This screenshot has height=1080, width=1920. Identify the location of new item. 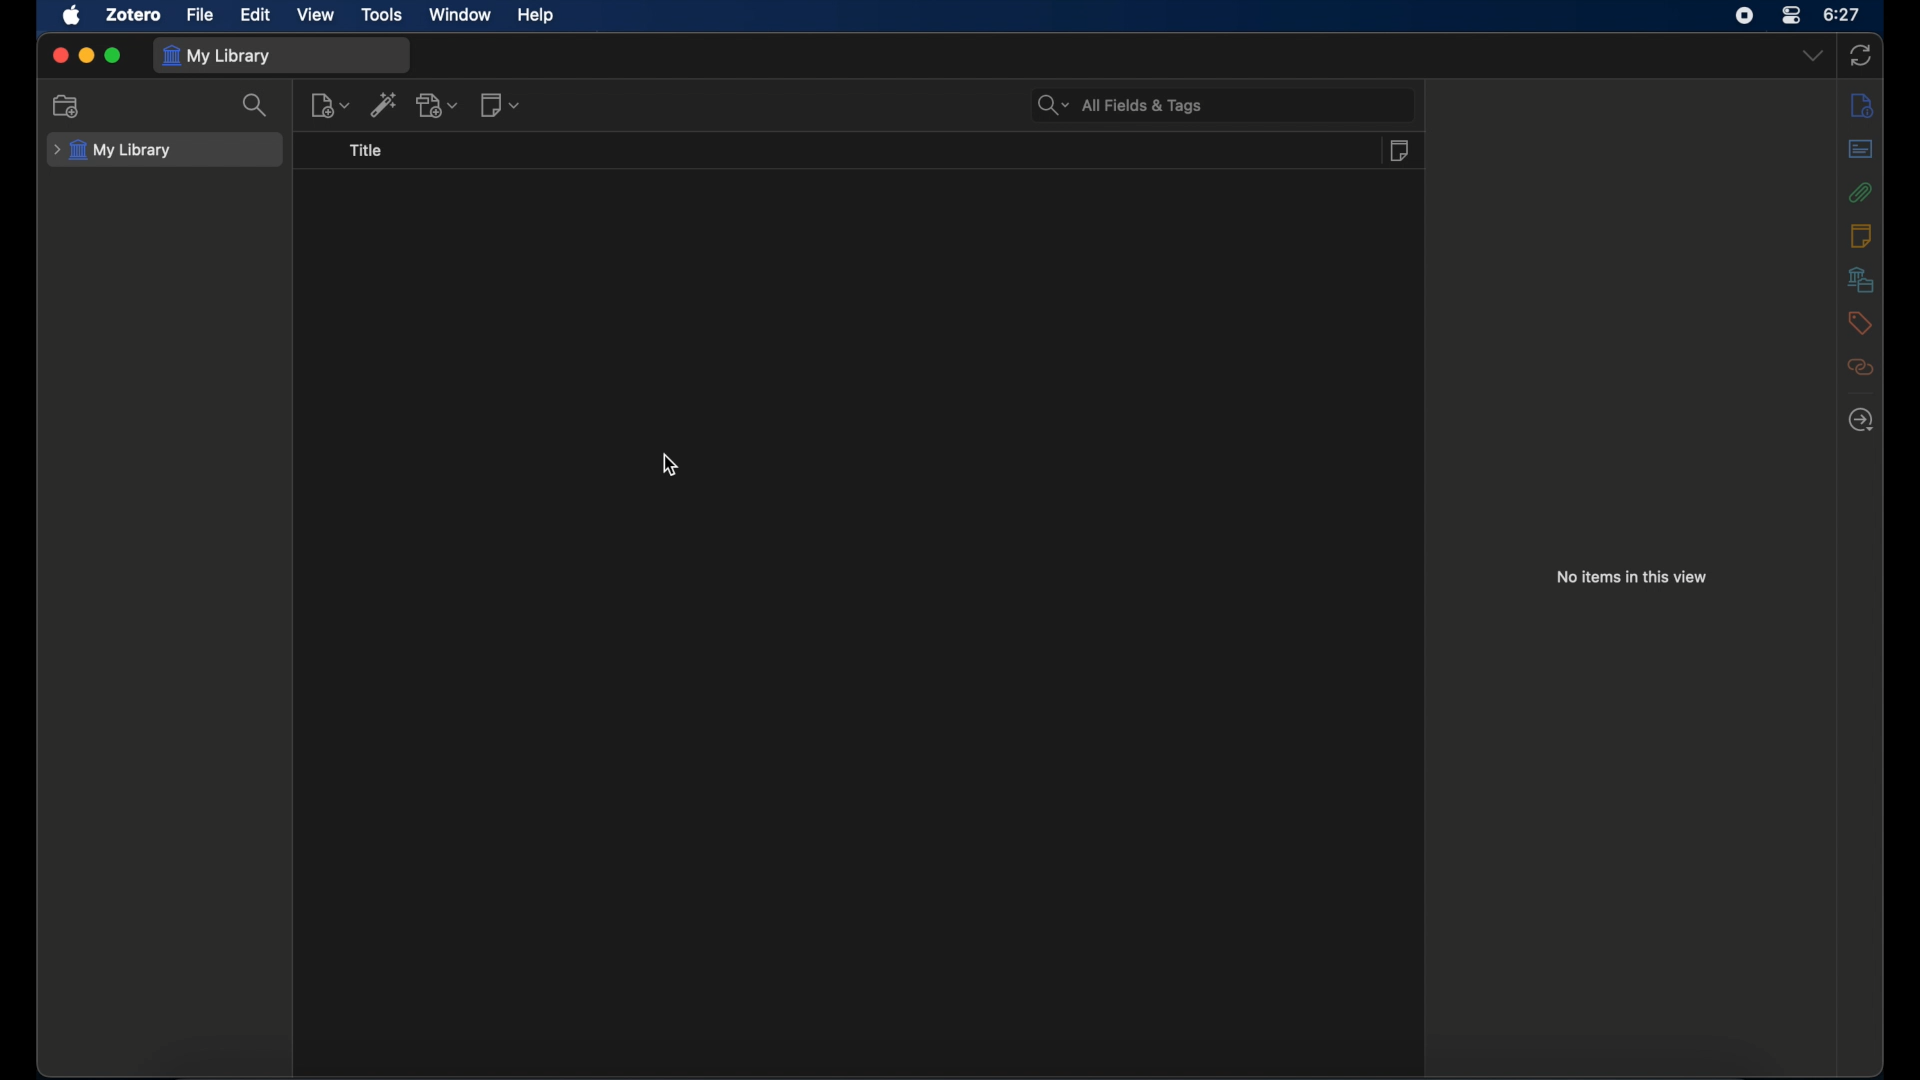
(330, 105).